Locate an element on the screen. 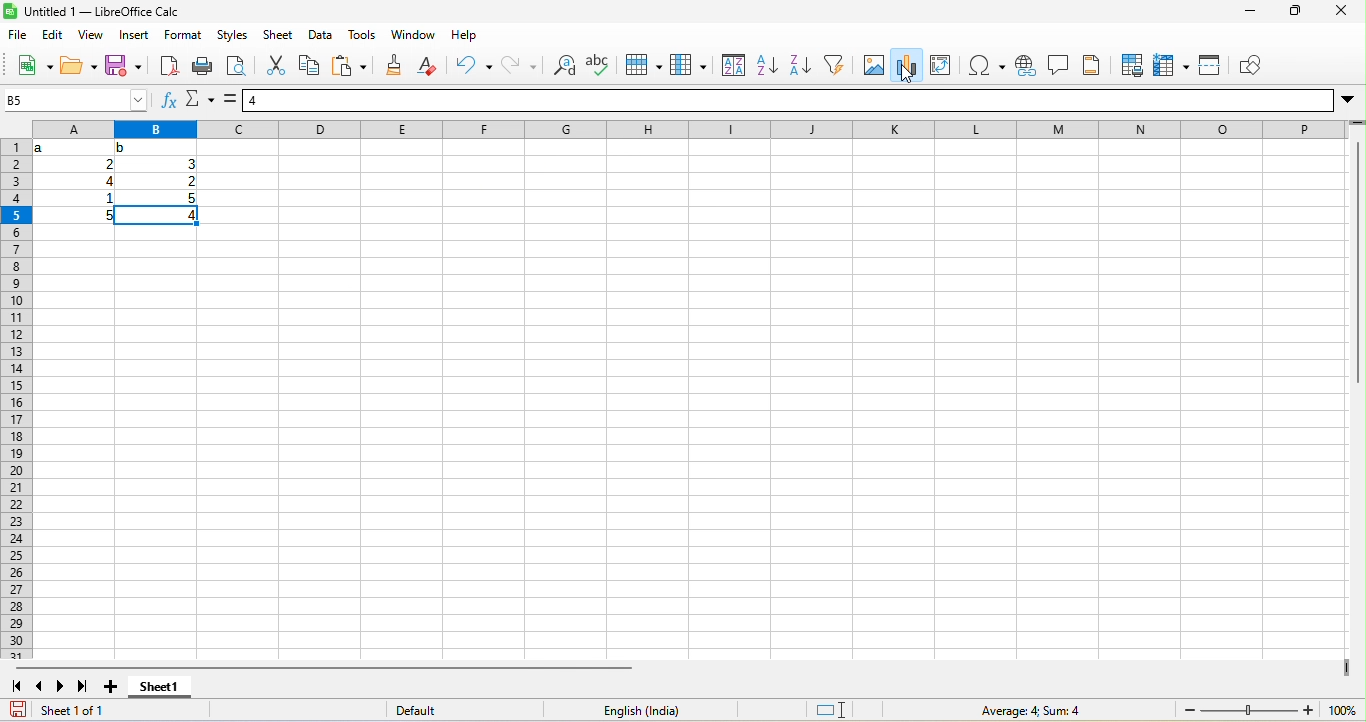  edit pivot table is located at coordinates (940, 66).